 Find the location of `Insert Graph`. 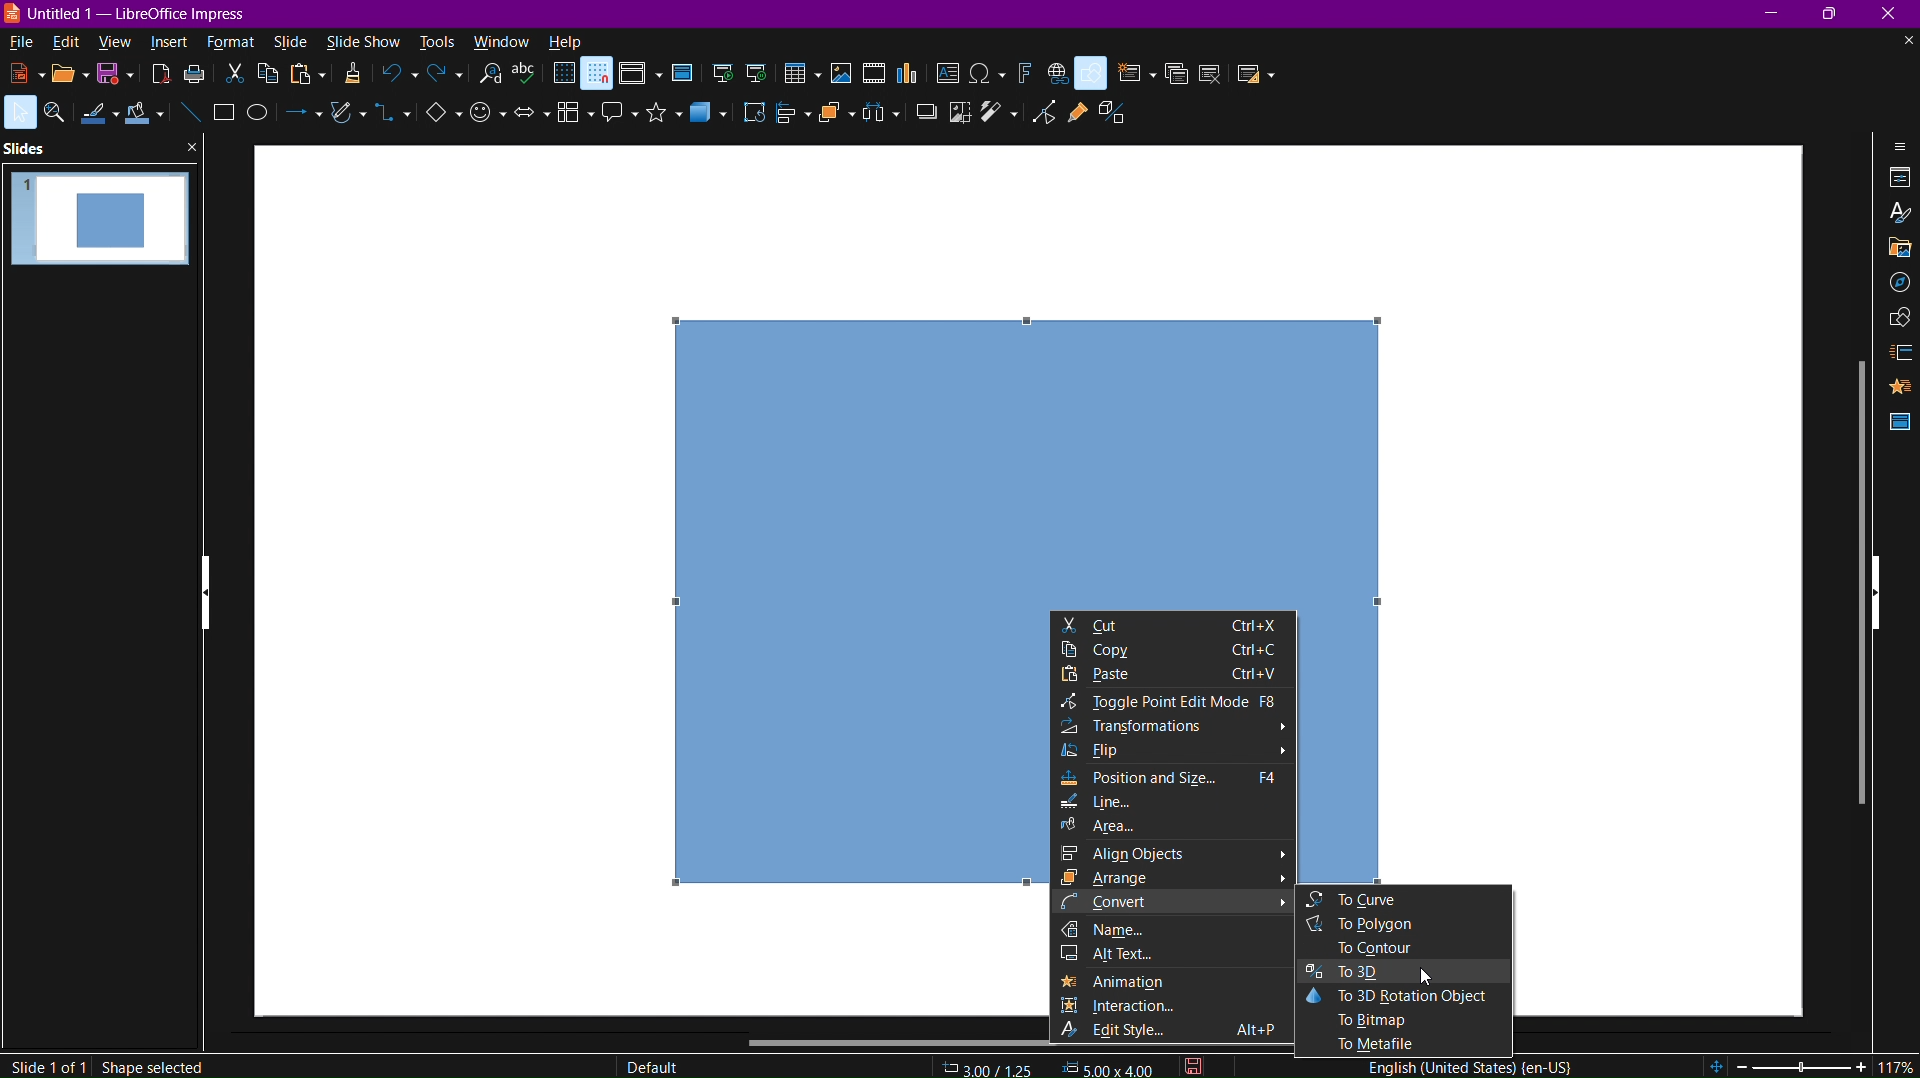

Insert Graph is located at coordinates (909, 75).